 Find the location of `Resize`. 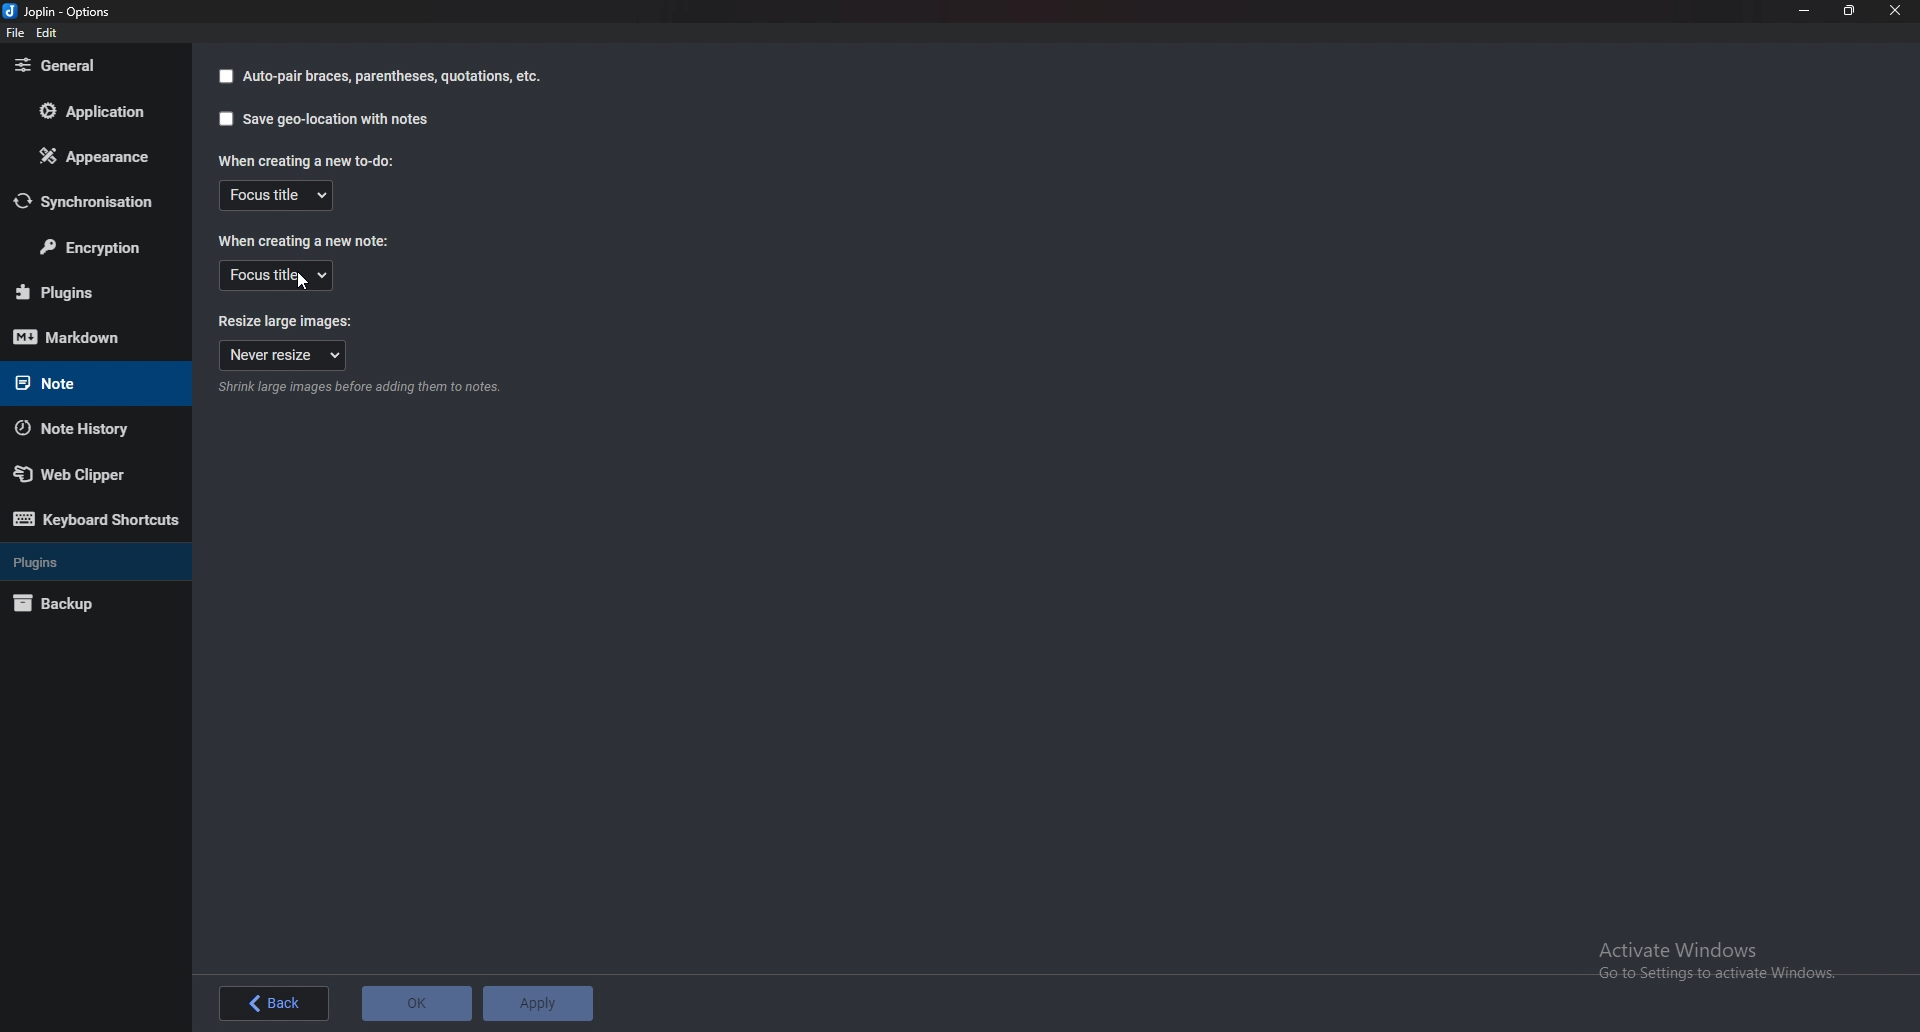

Resize is located at coordinates (1846, 12).